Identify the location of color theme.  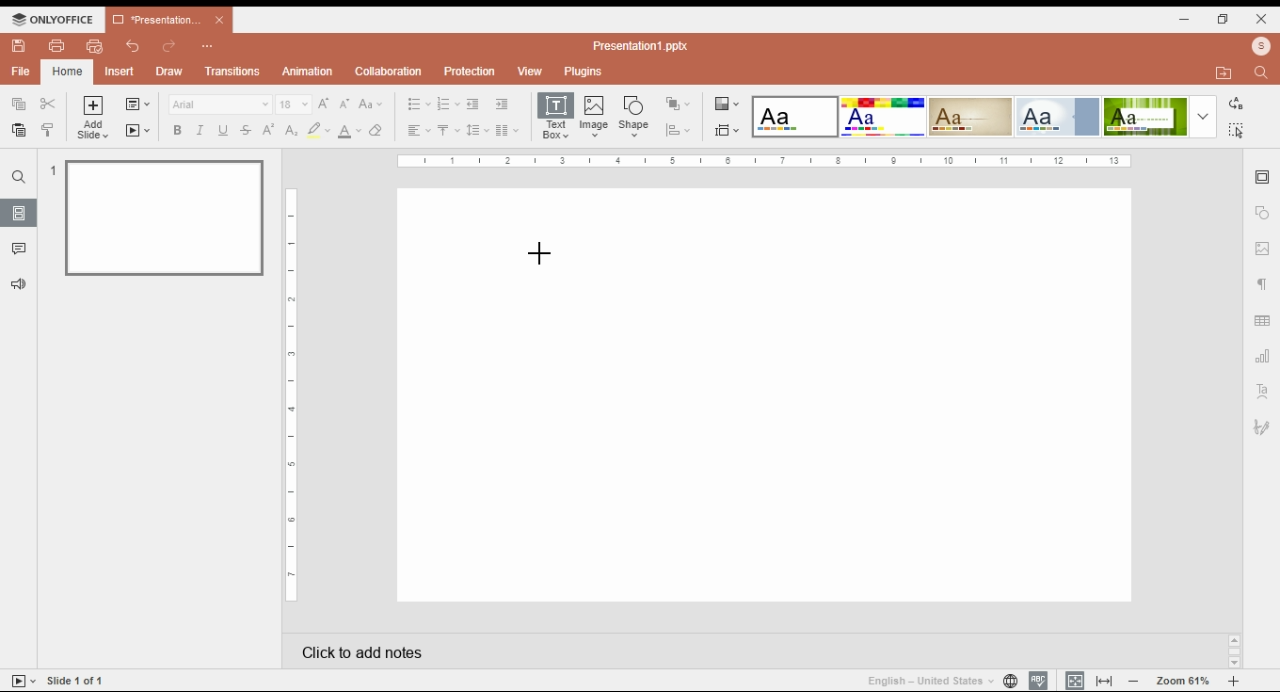
(883, 117).